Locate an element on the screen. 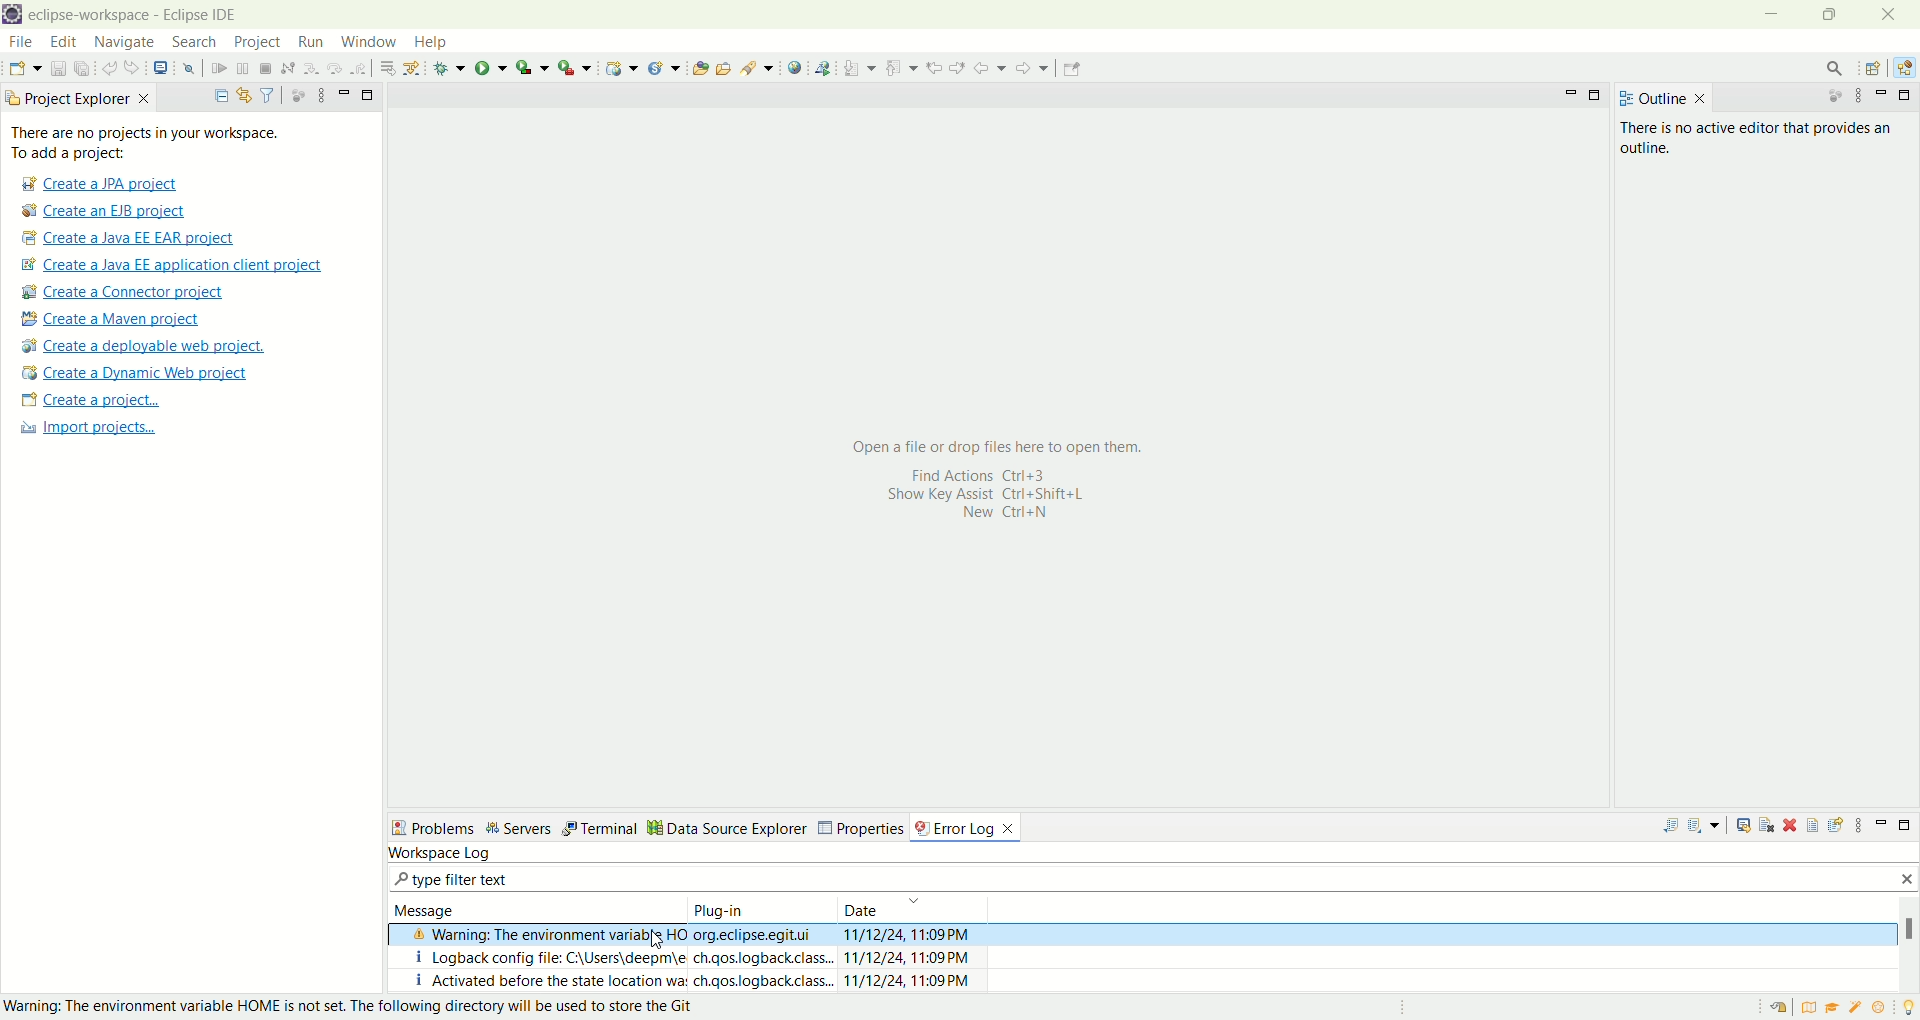 This screenshot has height=1020, width=1920. tip of the day is located at coordinates (1907, 1008).